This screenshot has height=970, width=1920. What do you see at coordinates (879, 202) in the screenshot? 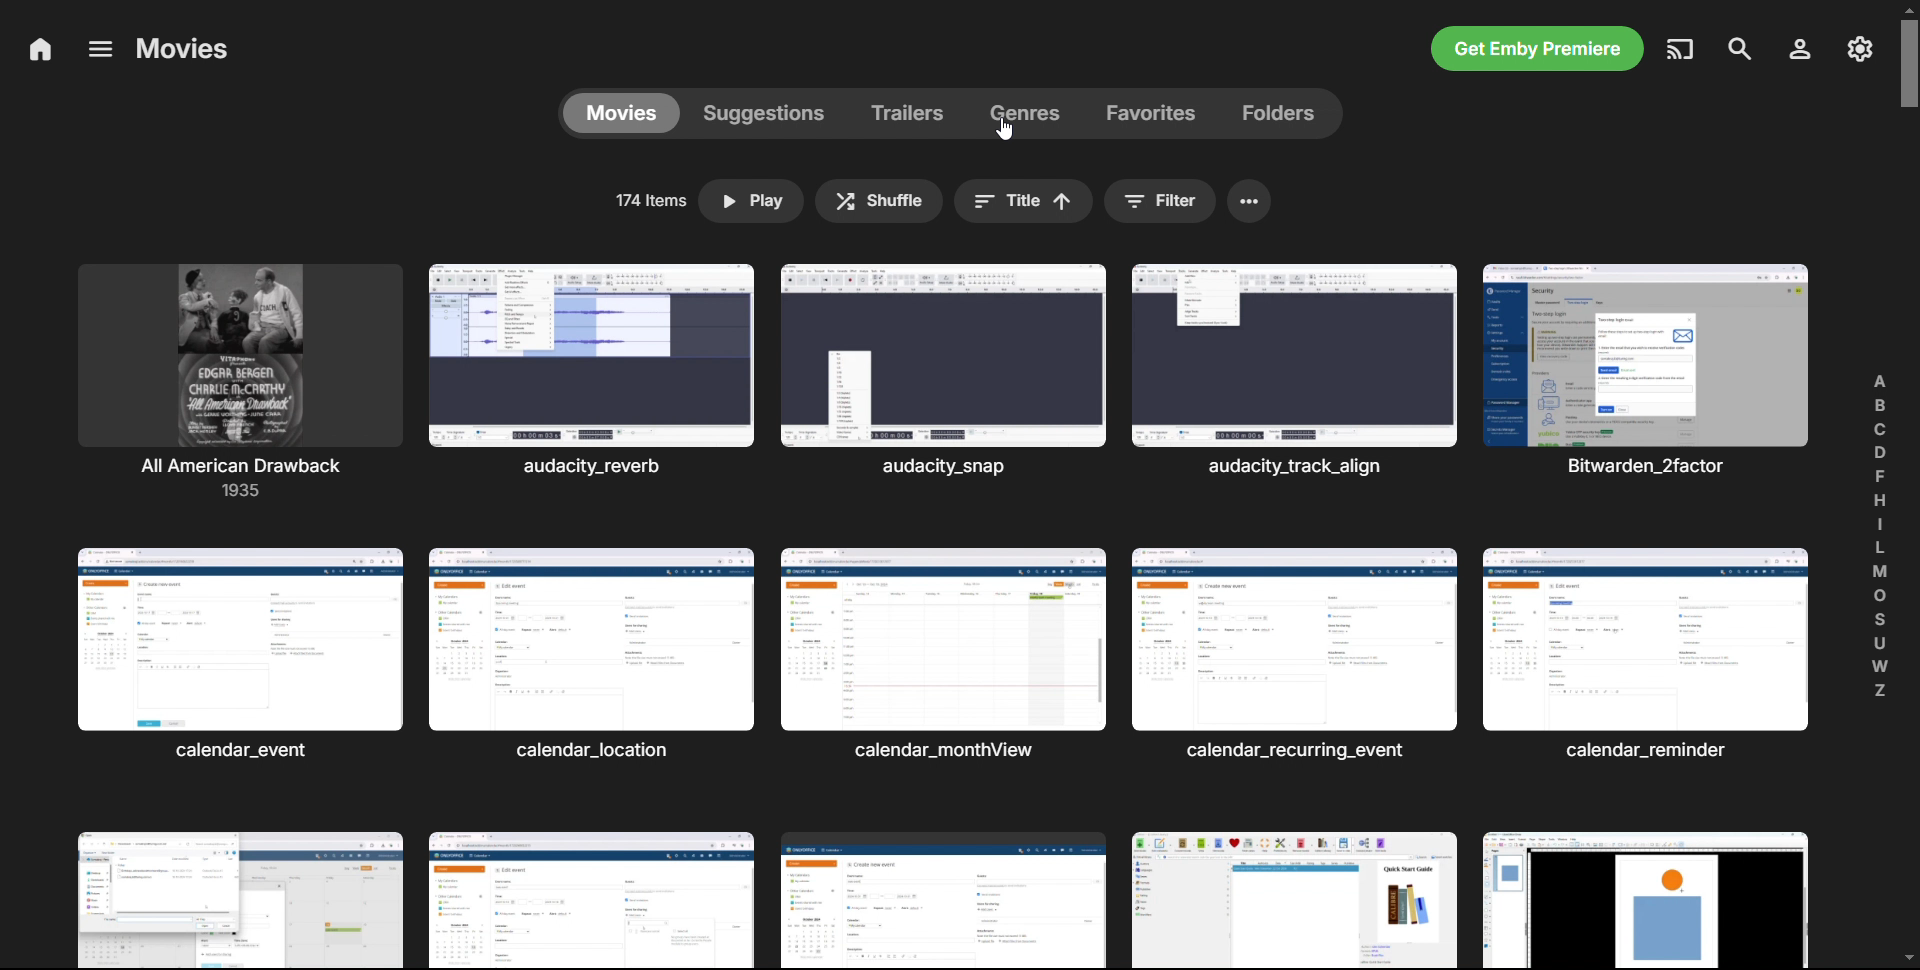
I see `shuffle` at bounding box center [879, 202].